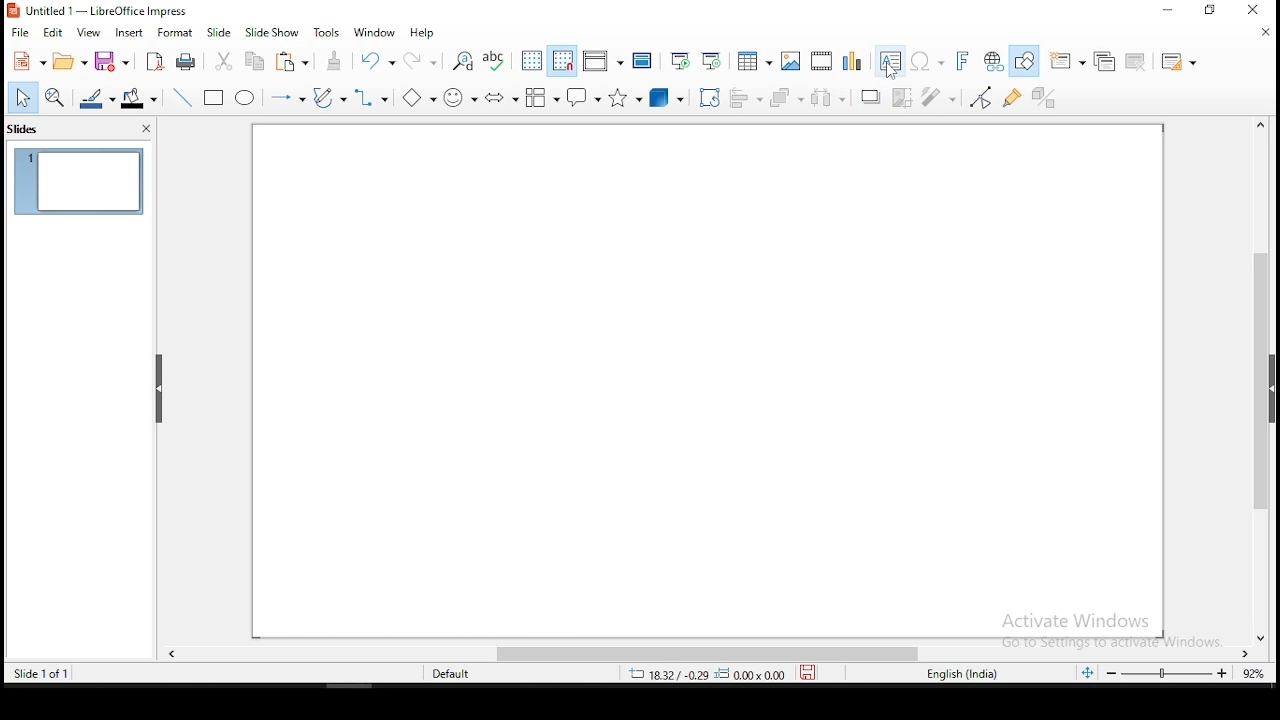 This screenshot has height=720, width=1280. Describe the element at coordinates (1090, 672) in the screenshot. I see `fit slide to current window` at that location.